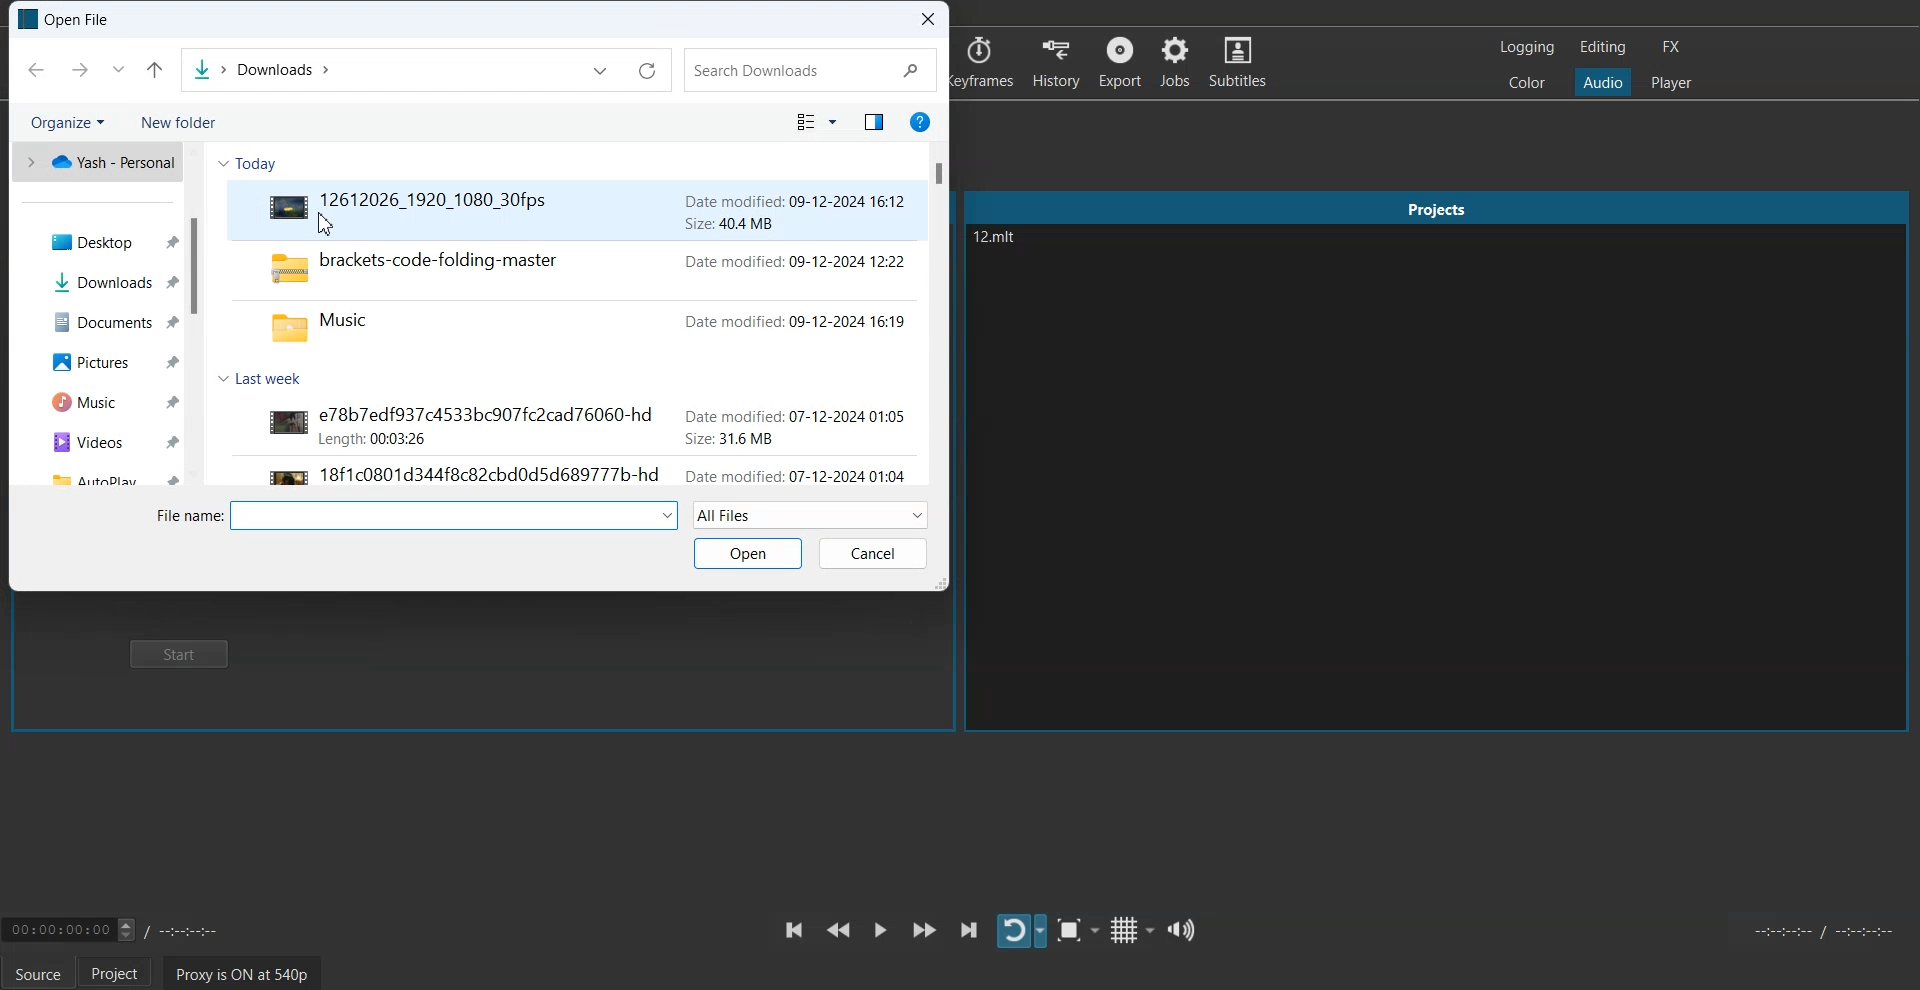  Describe the element at coordinates (177, 123) in the screenshot. I see `New Folder` at that location.